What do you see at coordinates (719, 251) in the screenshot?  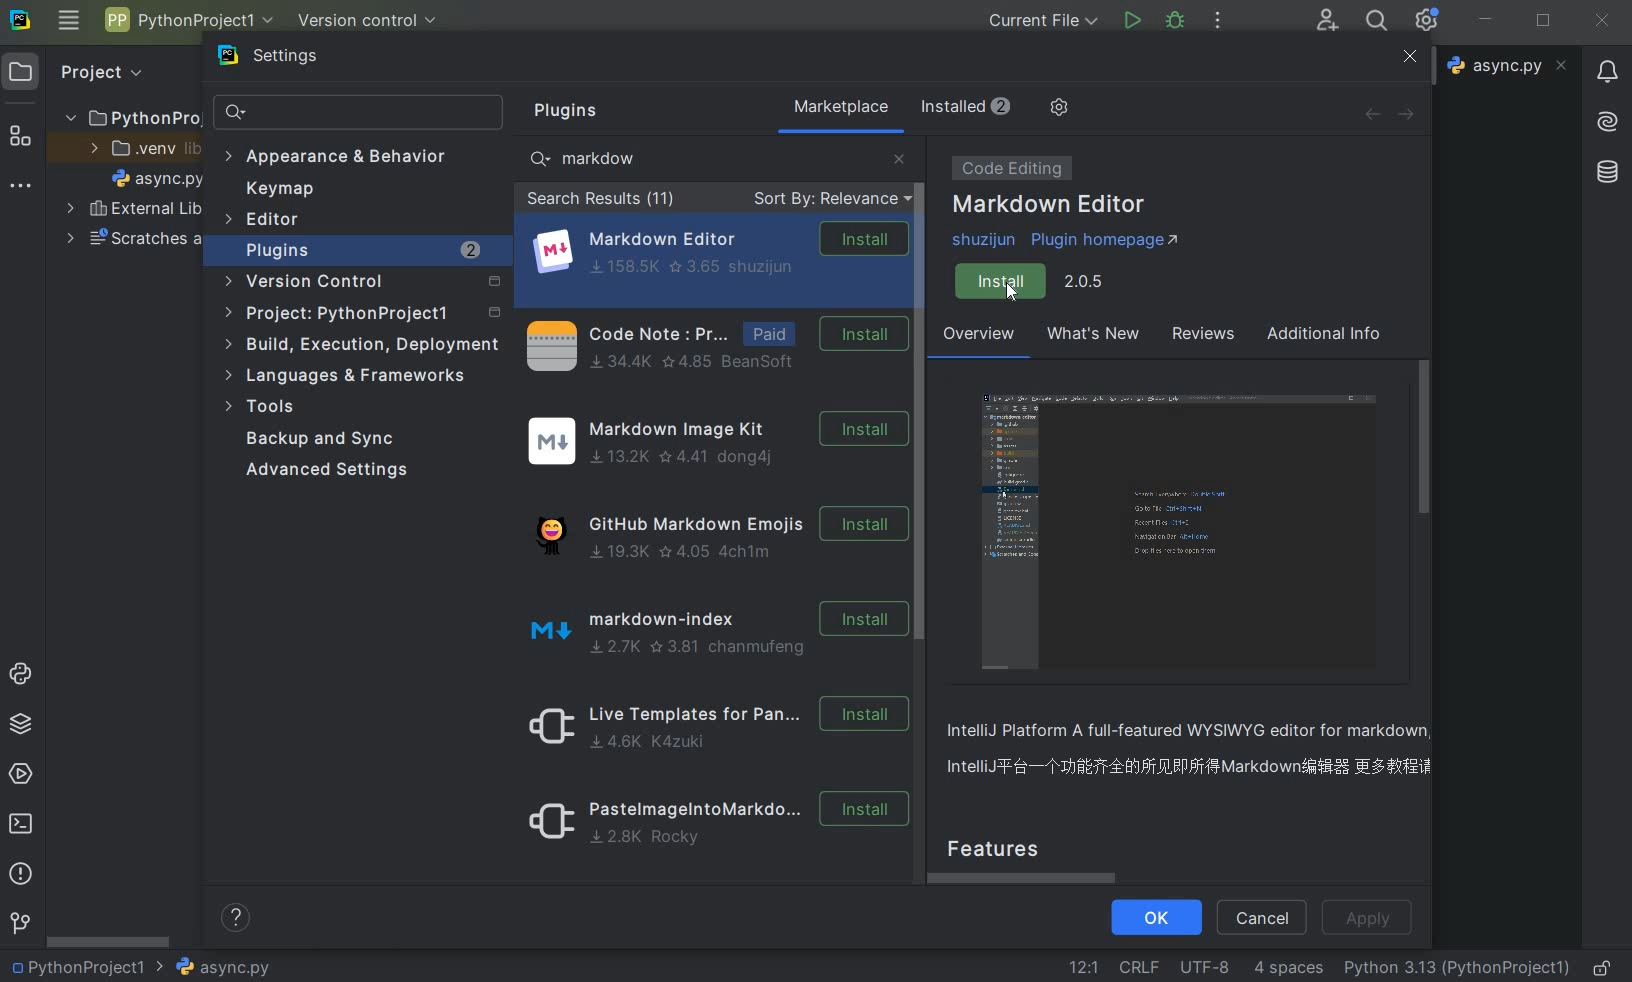 I see `markdown editor` at bounding box center [719, 251].